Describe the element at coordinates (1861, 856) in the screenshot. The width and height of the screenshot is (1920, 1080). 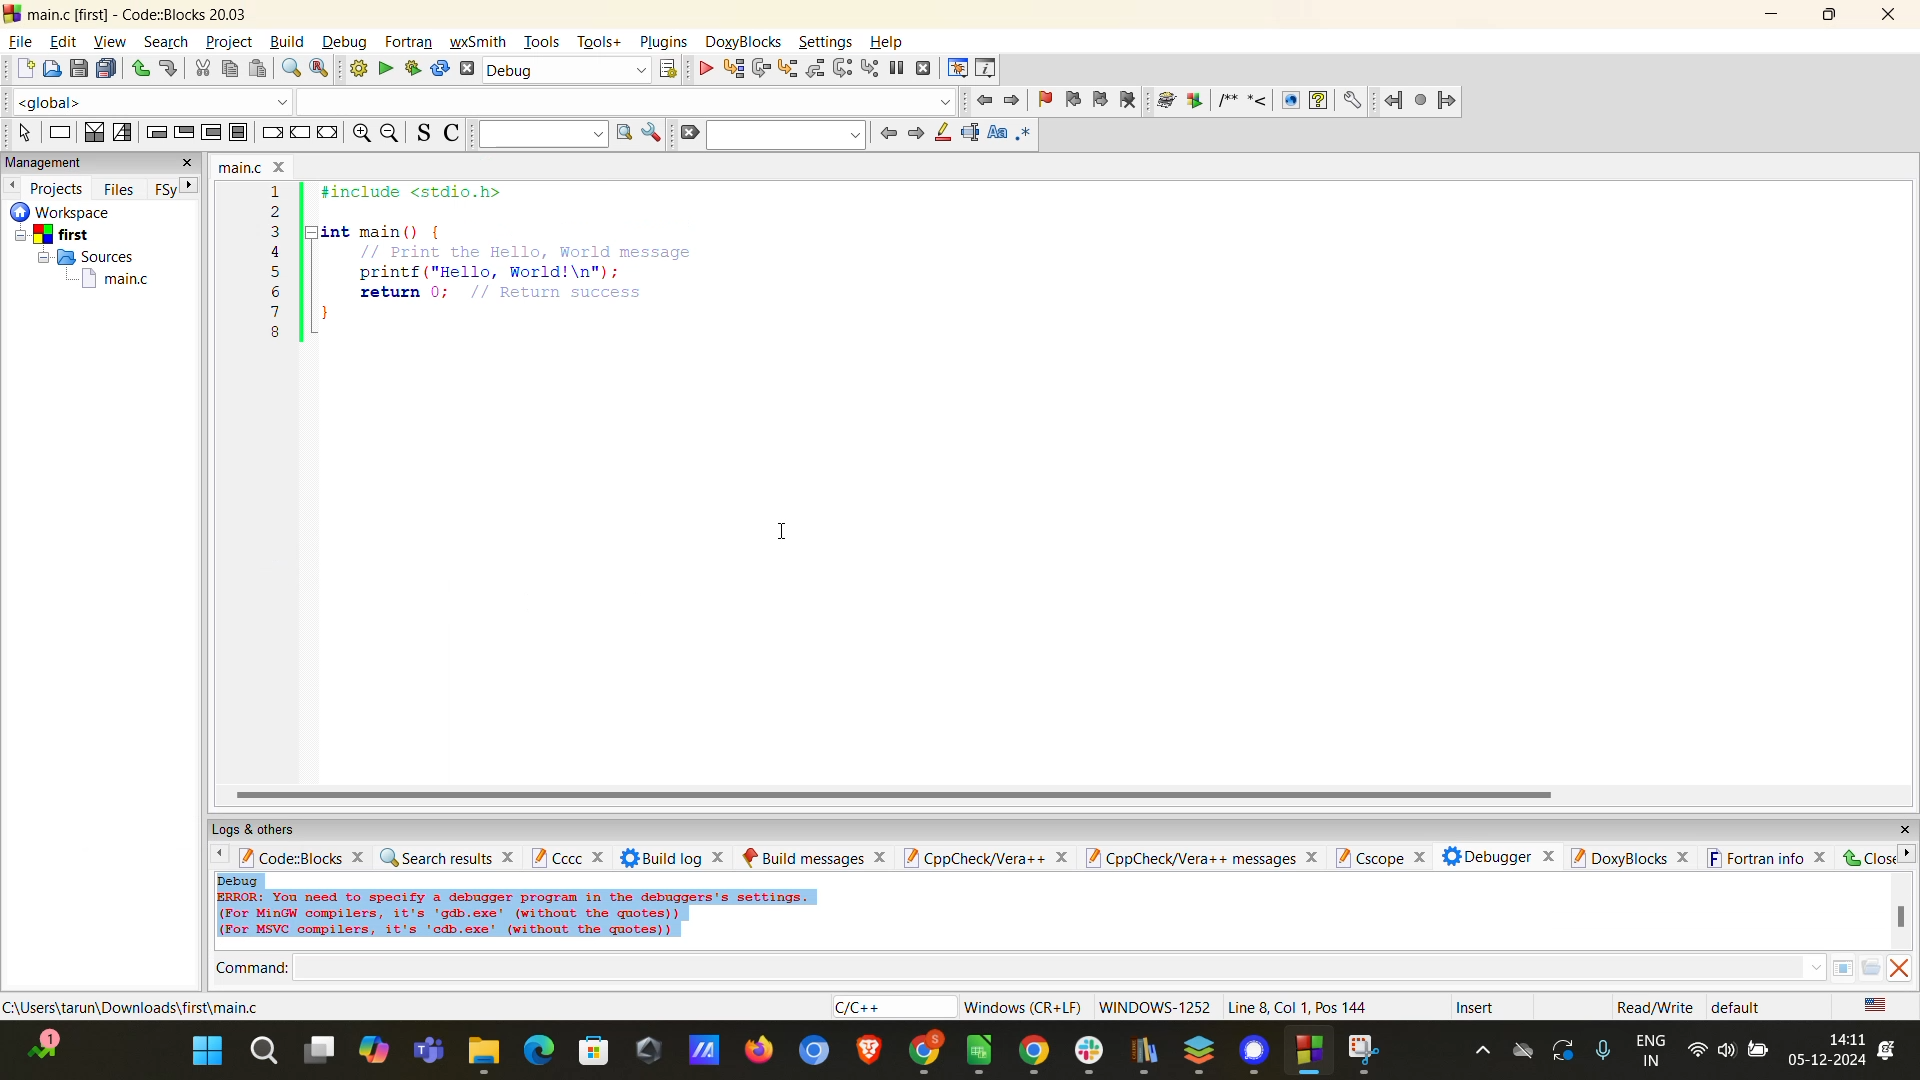
I see `close` at that location.